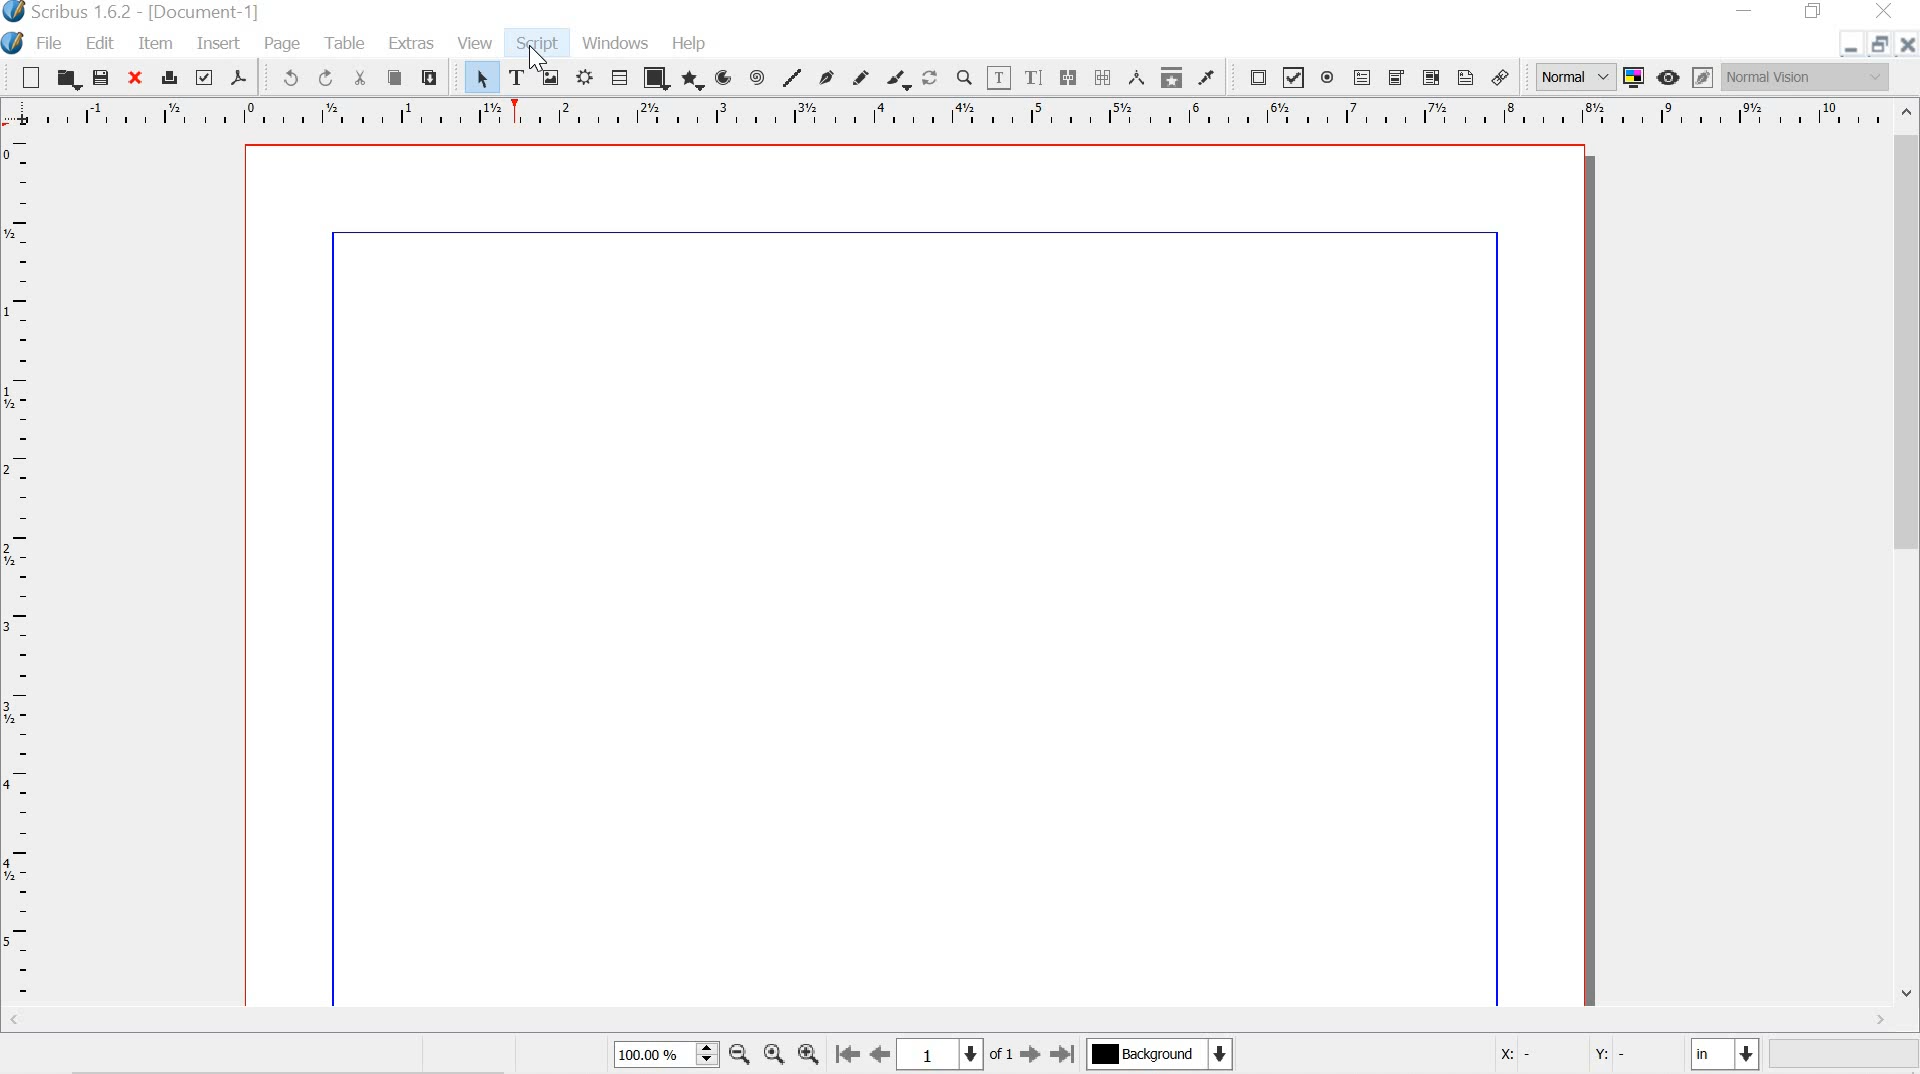 This screenshot has width=1920, height=1074. I want to click on scribus logo, so click(14, 13).